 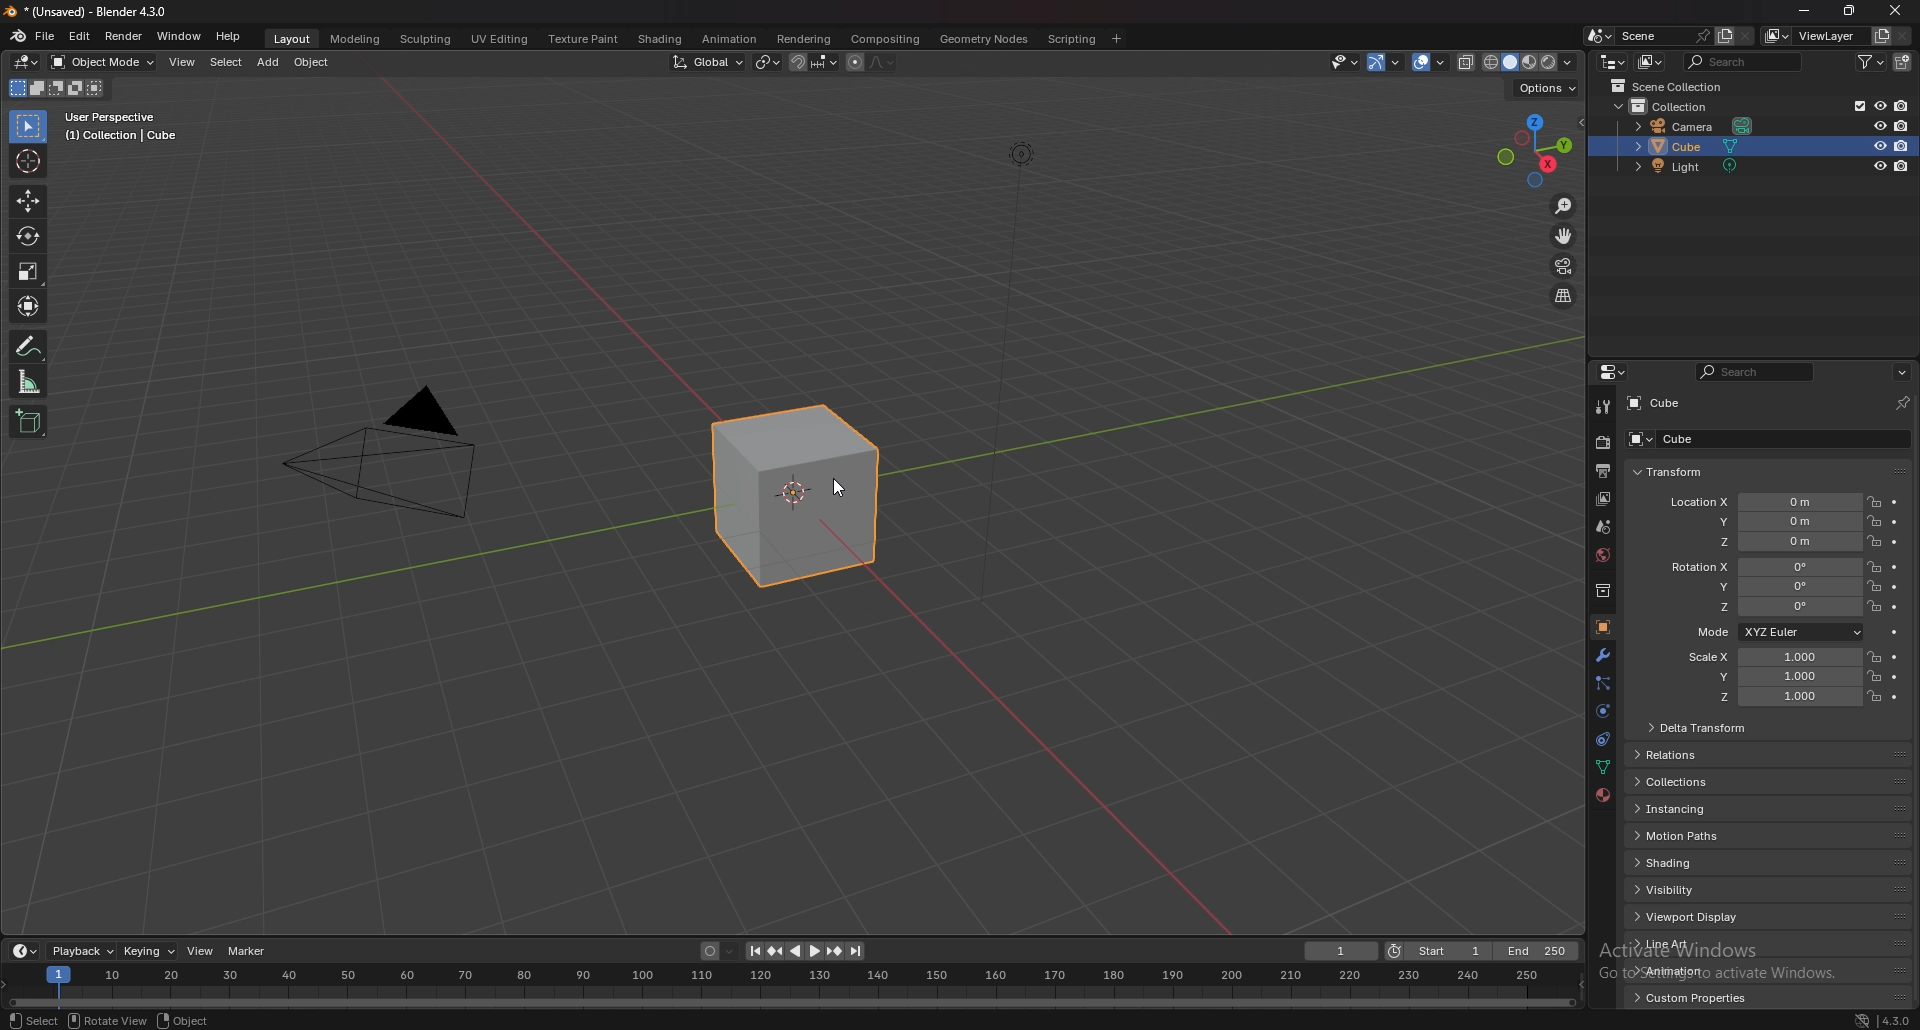 I want to click on editor type, so click(x=1614, y=61).